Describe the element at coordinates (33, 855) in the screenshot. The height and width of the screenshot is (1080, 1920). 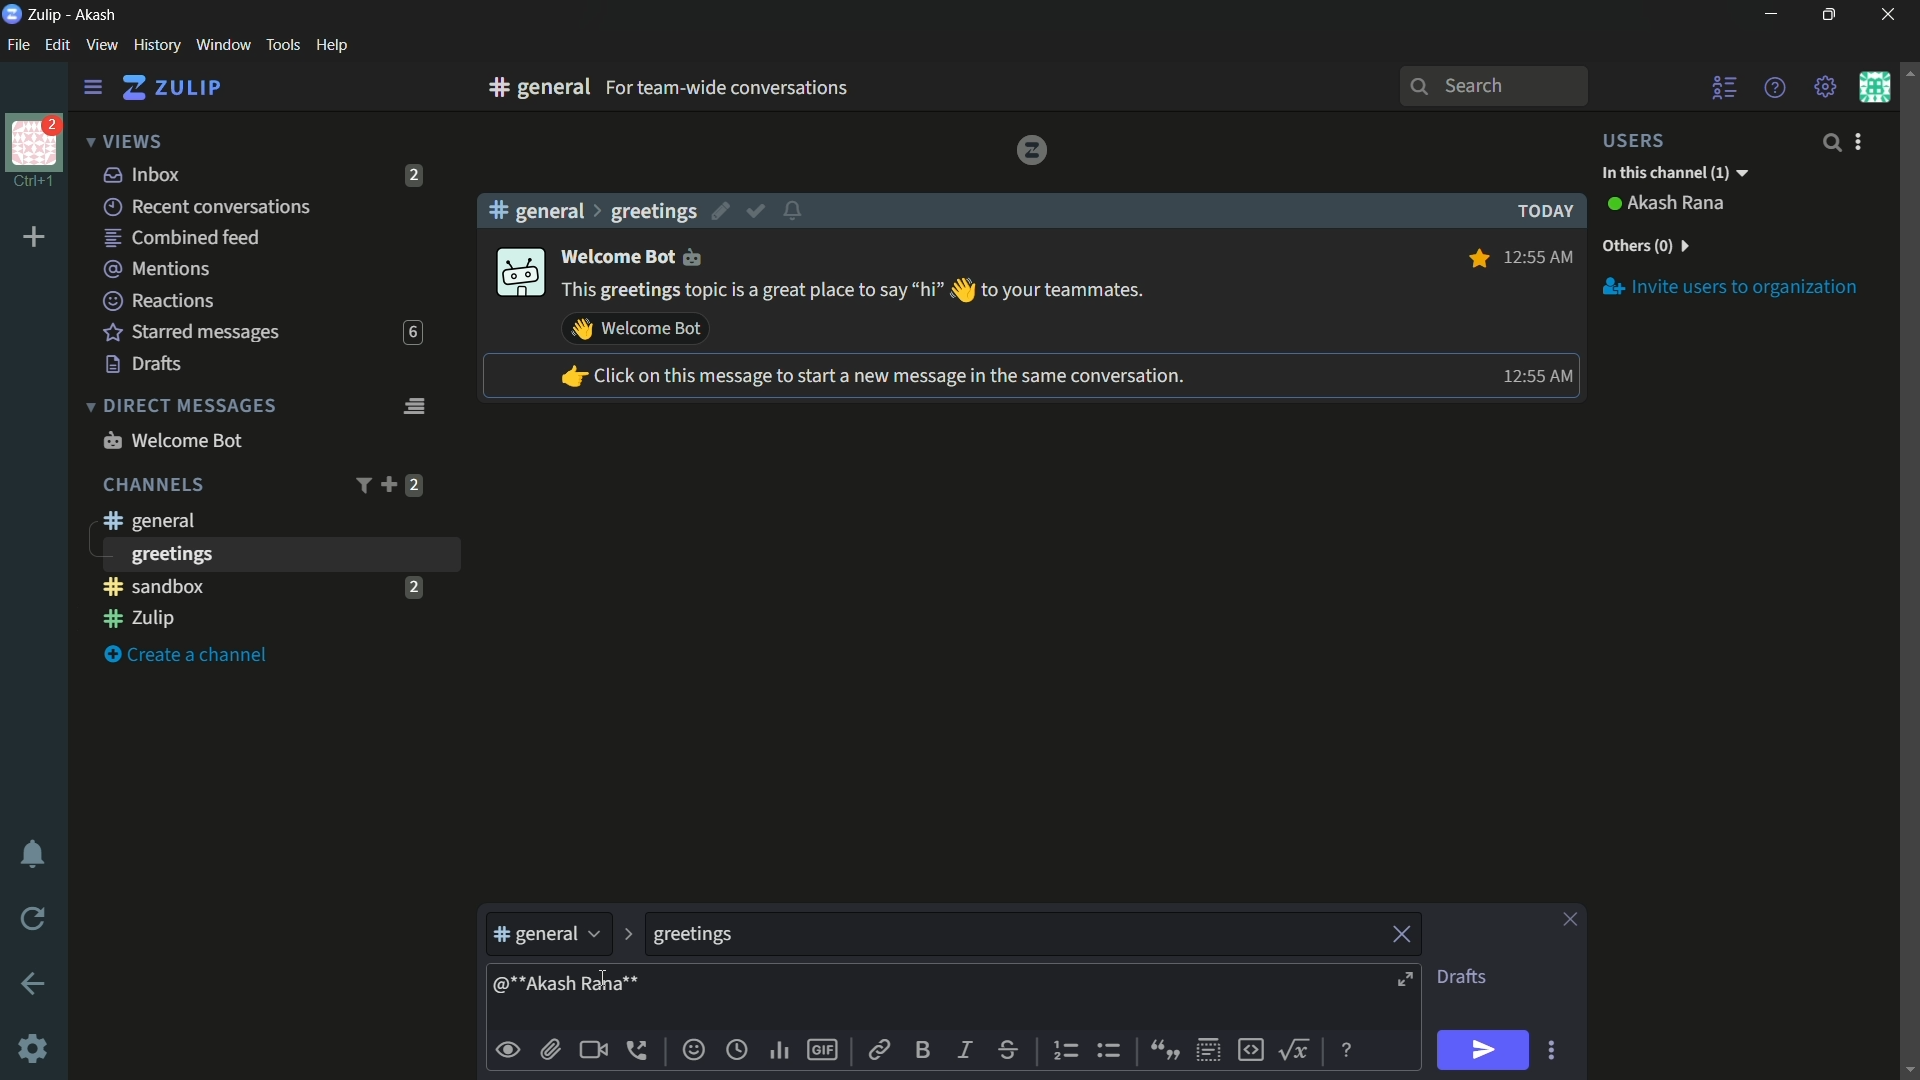
I see `enable DND` at that location.